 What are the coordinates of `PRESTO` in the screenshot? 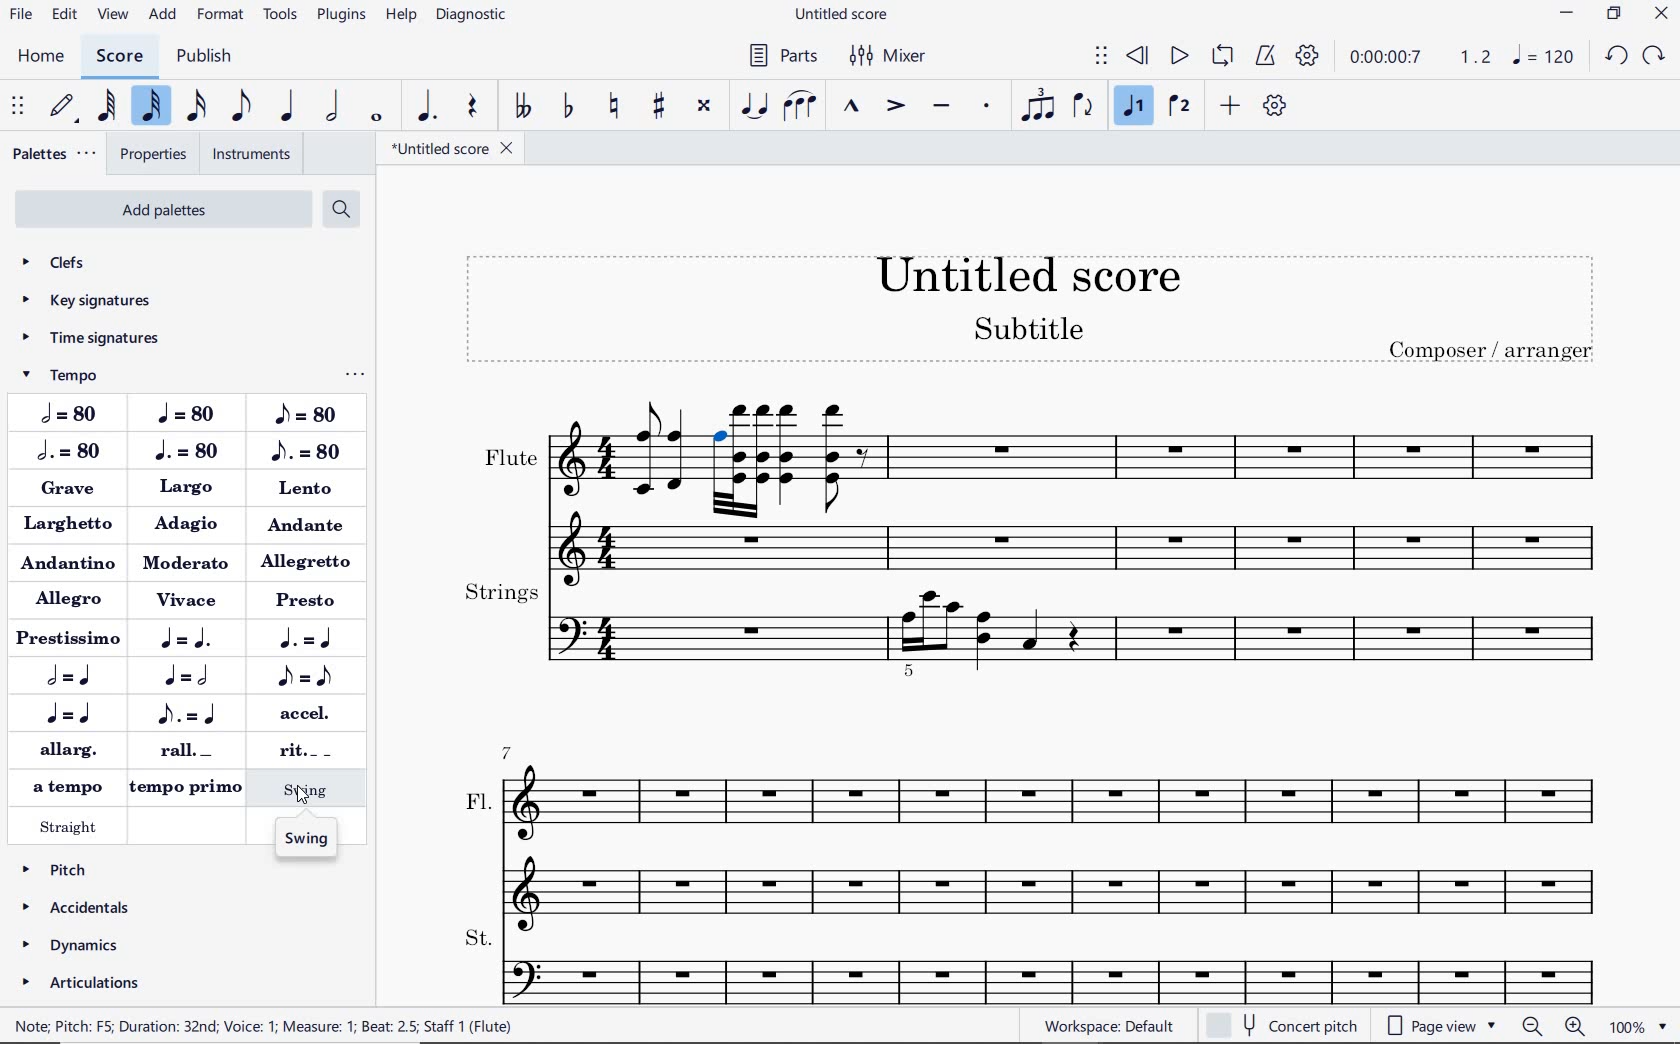 It's located at (309, 597).